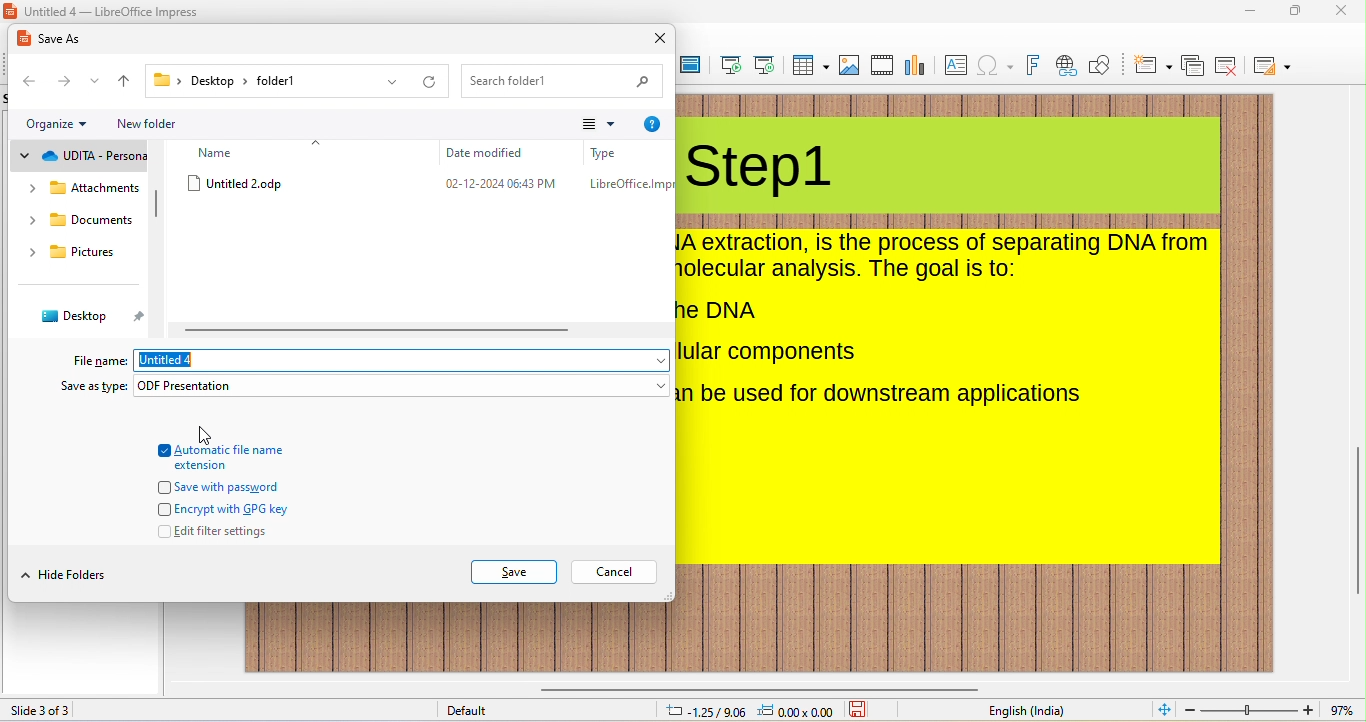  I want to click on fontwork text, so click(1033, 66).